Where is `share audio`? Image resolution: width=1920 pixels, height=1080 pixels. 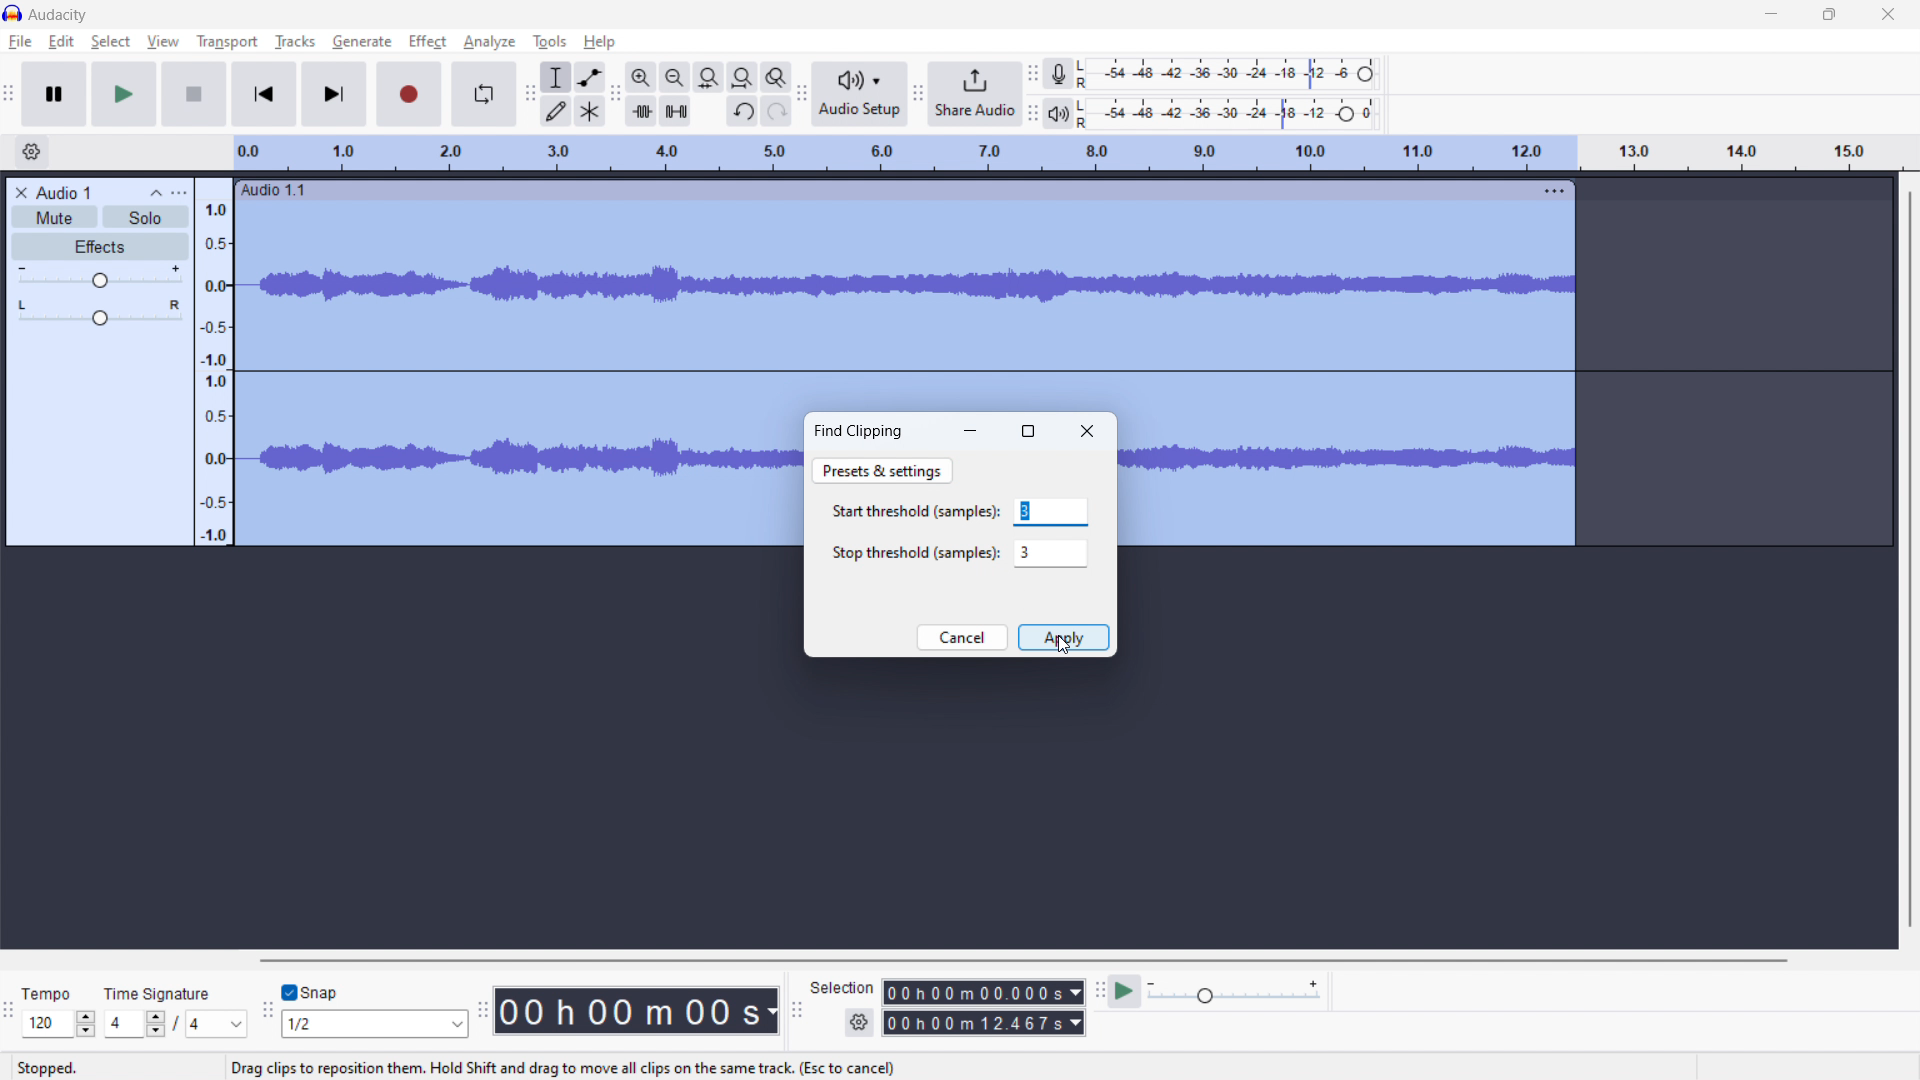
share audio is located at coordinates (974, 94).